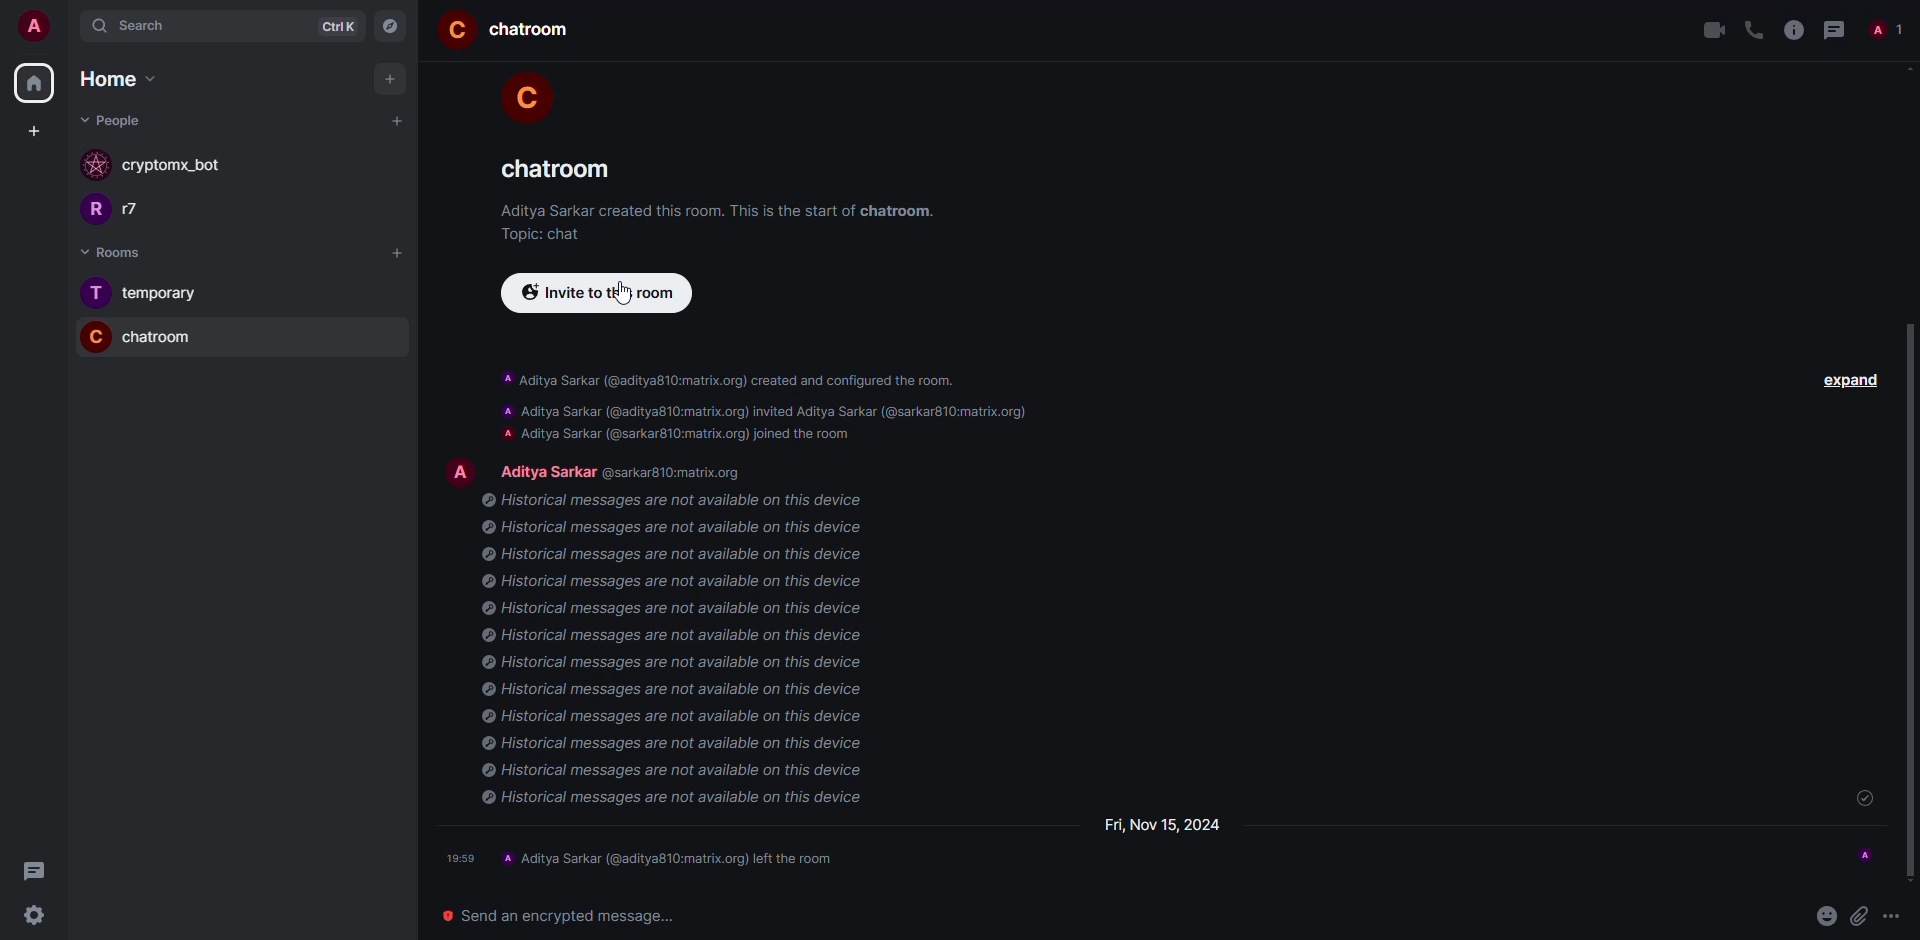  What do you see at coordinates (28, 917) in the screenshot?
I see `settings` at bounding box center [28, 917].